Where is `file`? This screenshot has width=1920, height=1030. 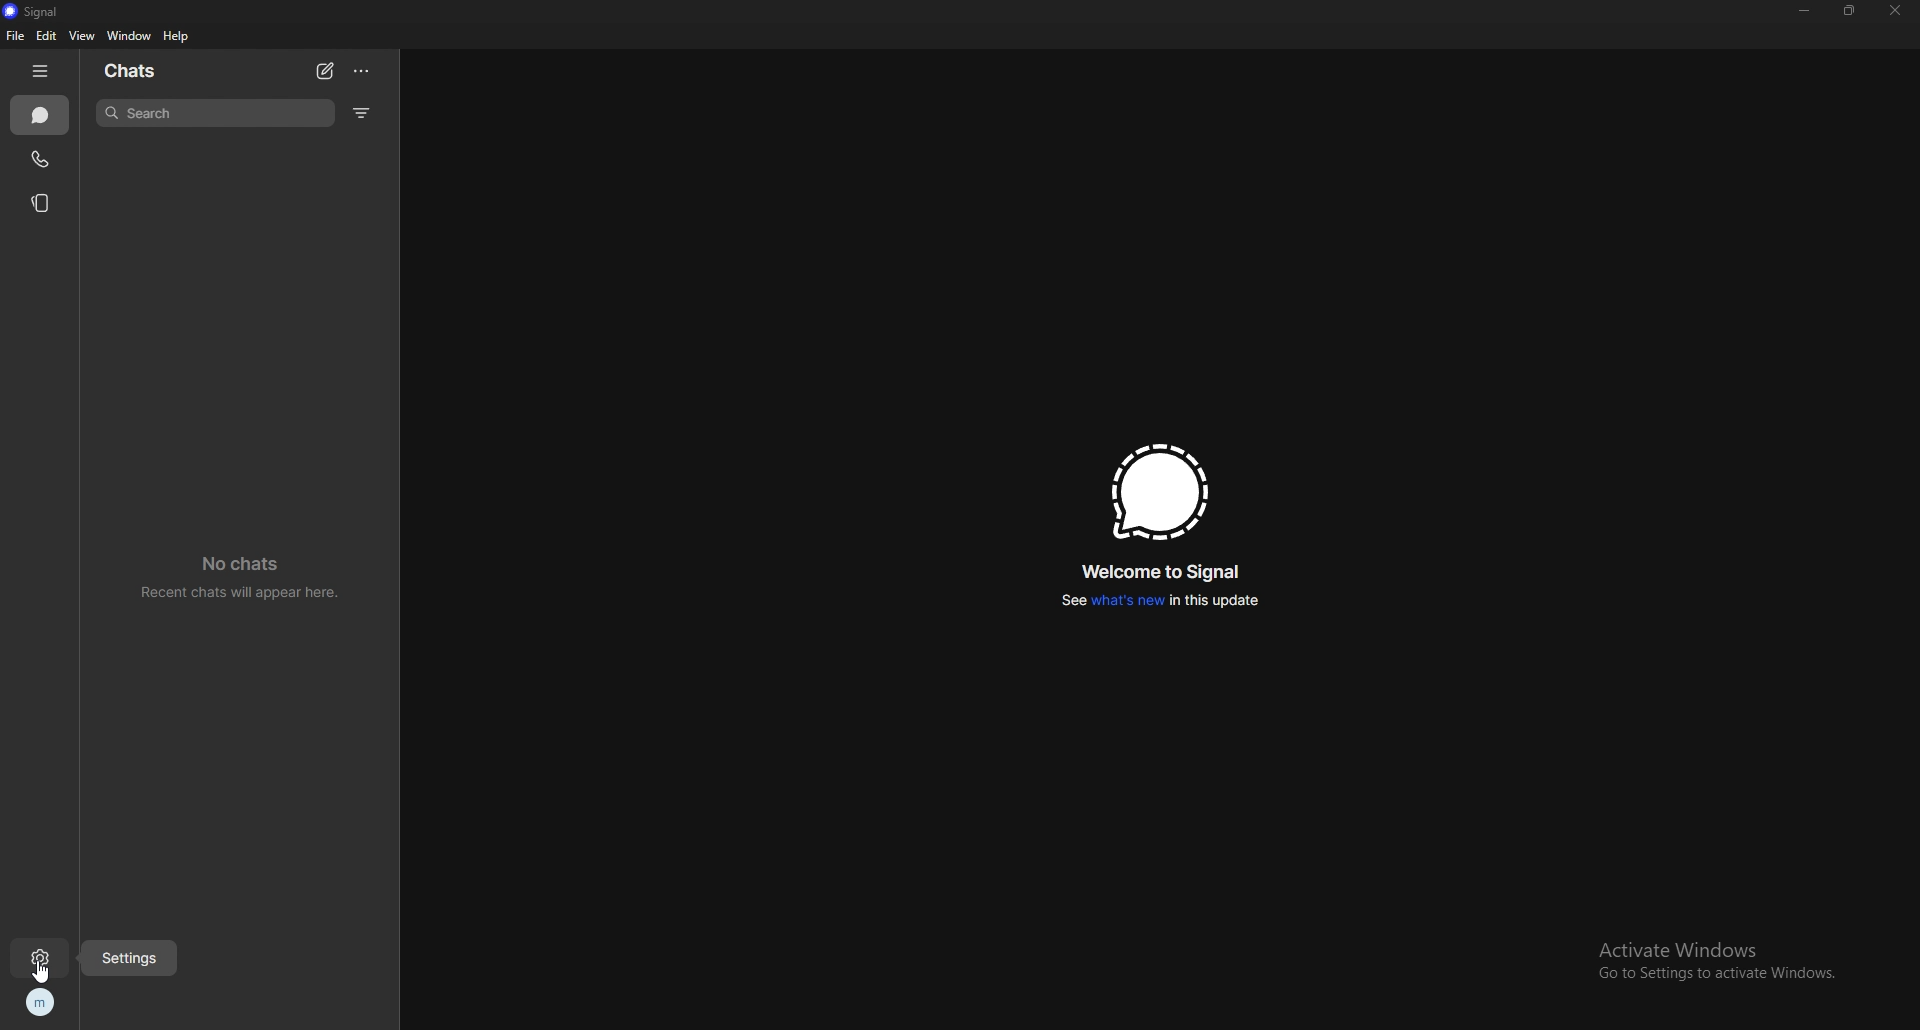 file is located at coordinates (15, 35).